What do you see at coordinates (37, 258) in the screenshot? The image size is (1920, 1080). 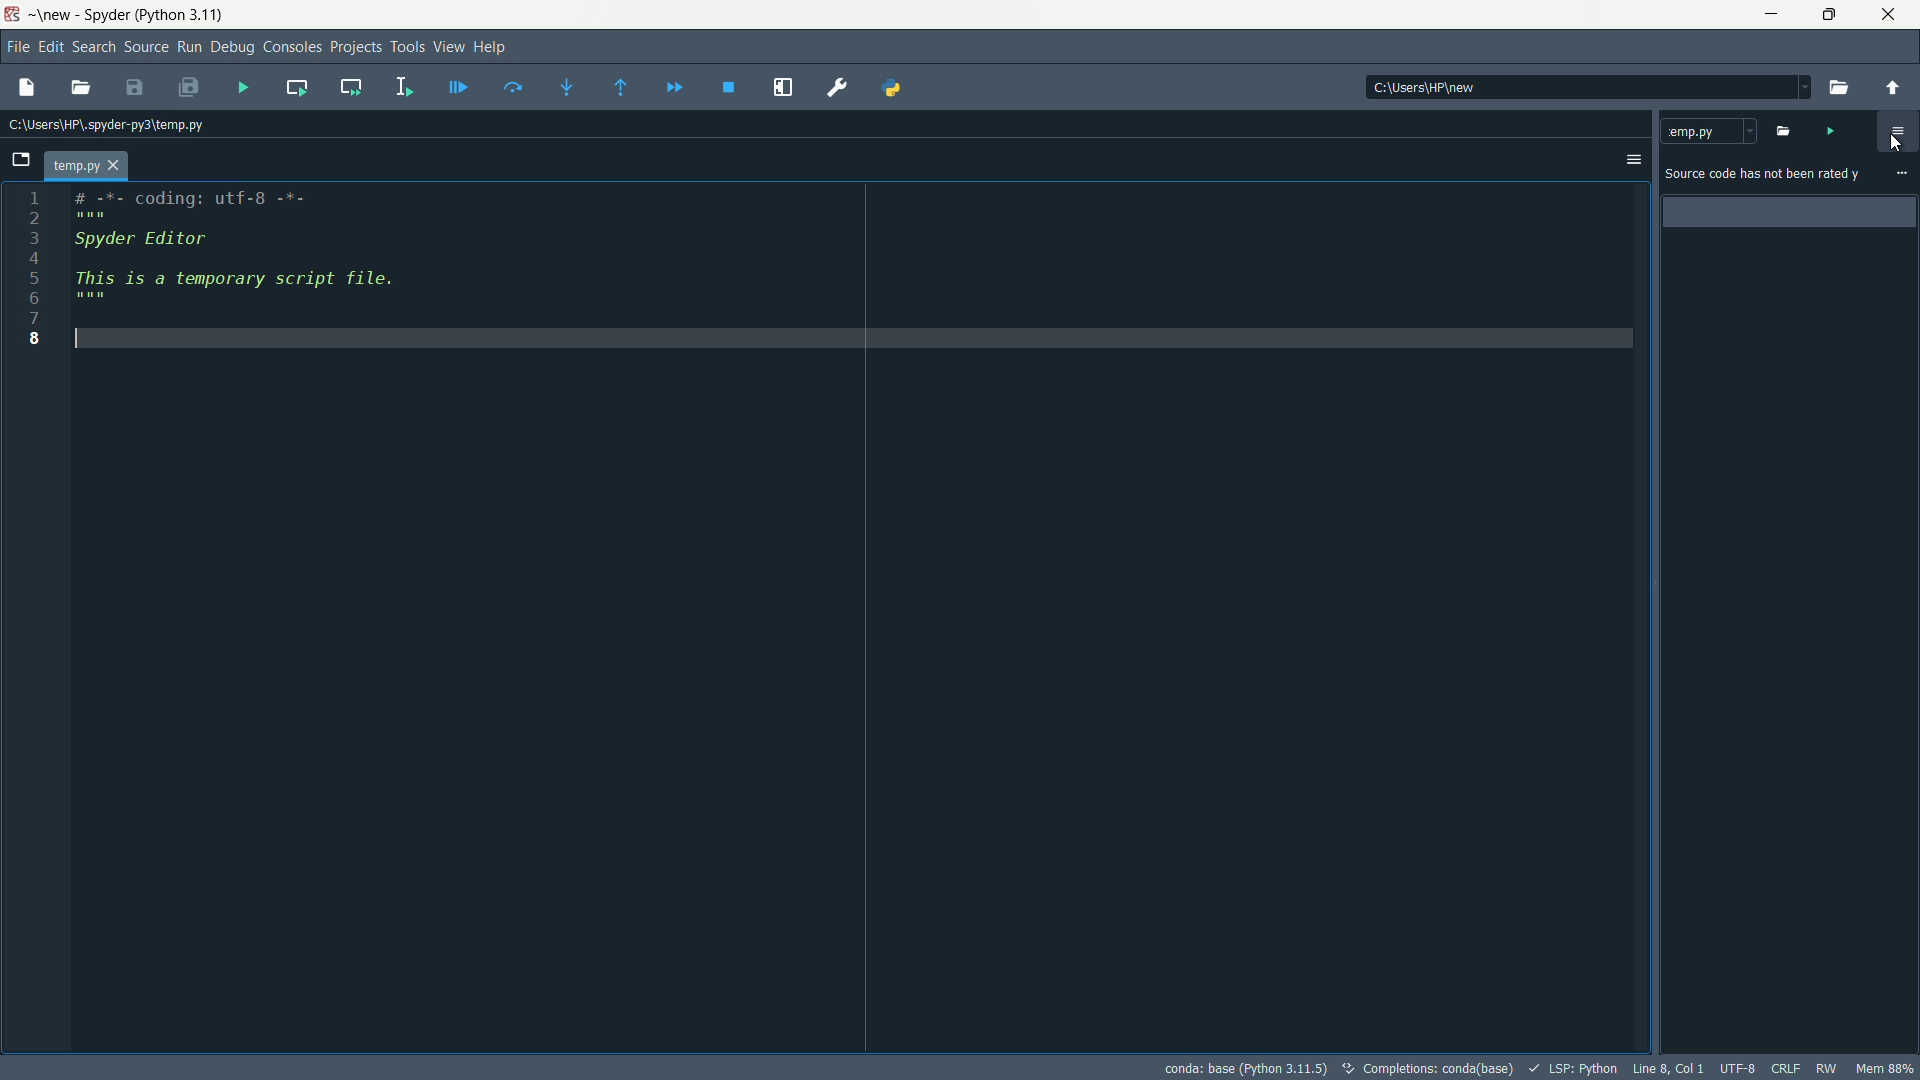 I see `4` at bounding box center [37, 258].